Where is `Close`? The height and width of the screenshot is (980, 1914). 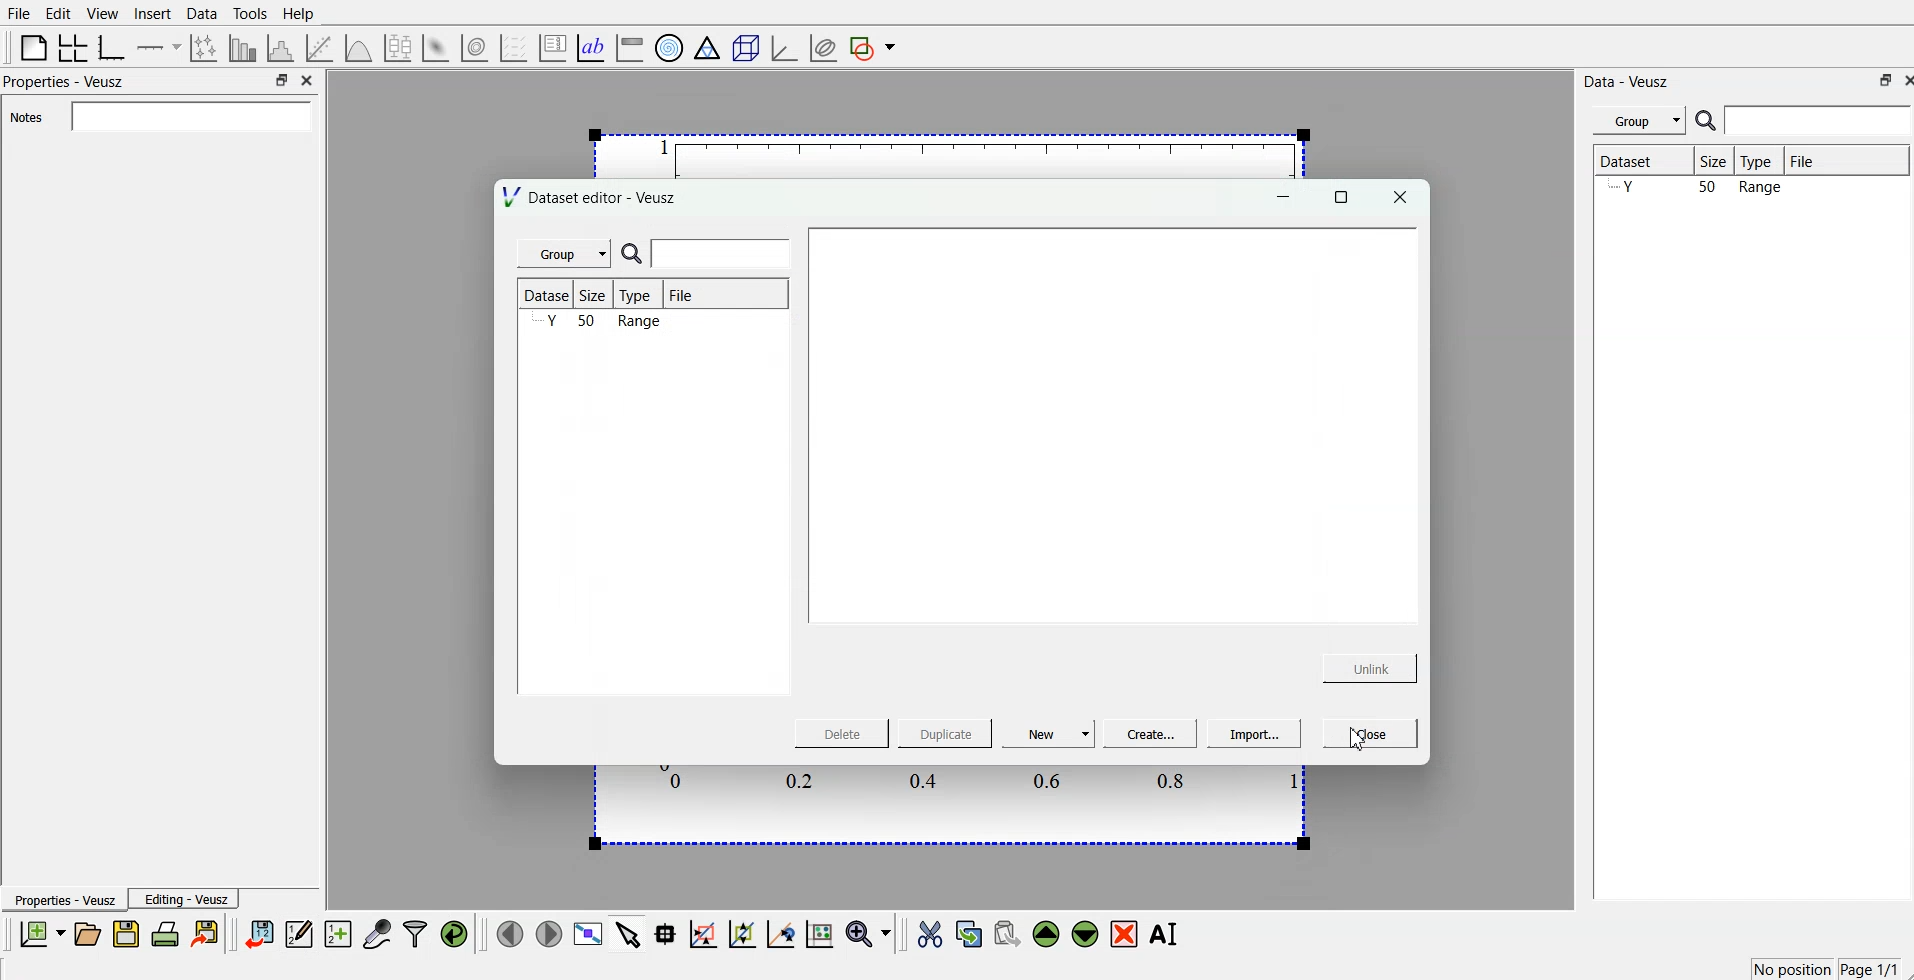 Close is located at coordinates (1367, 732).